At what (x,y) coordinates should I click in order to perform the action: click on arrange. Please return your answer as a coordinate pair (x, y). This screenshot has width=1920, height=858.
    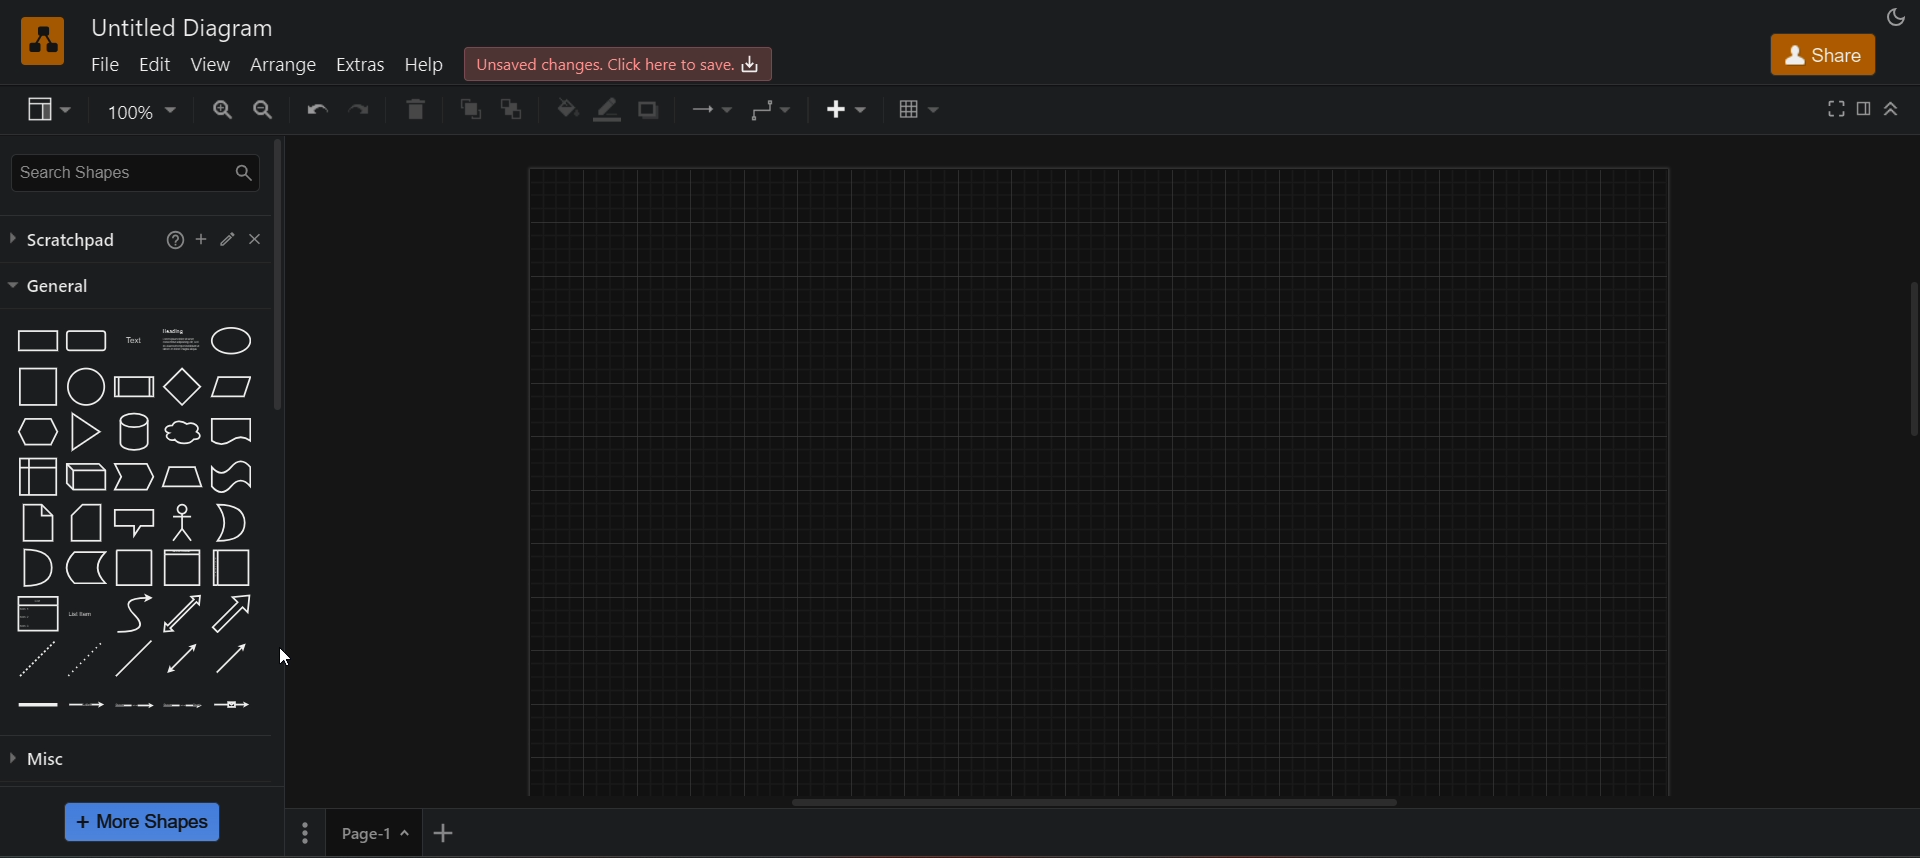
    Looking at the image, I should click on (286, 68).